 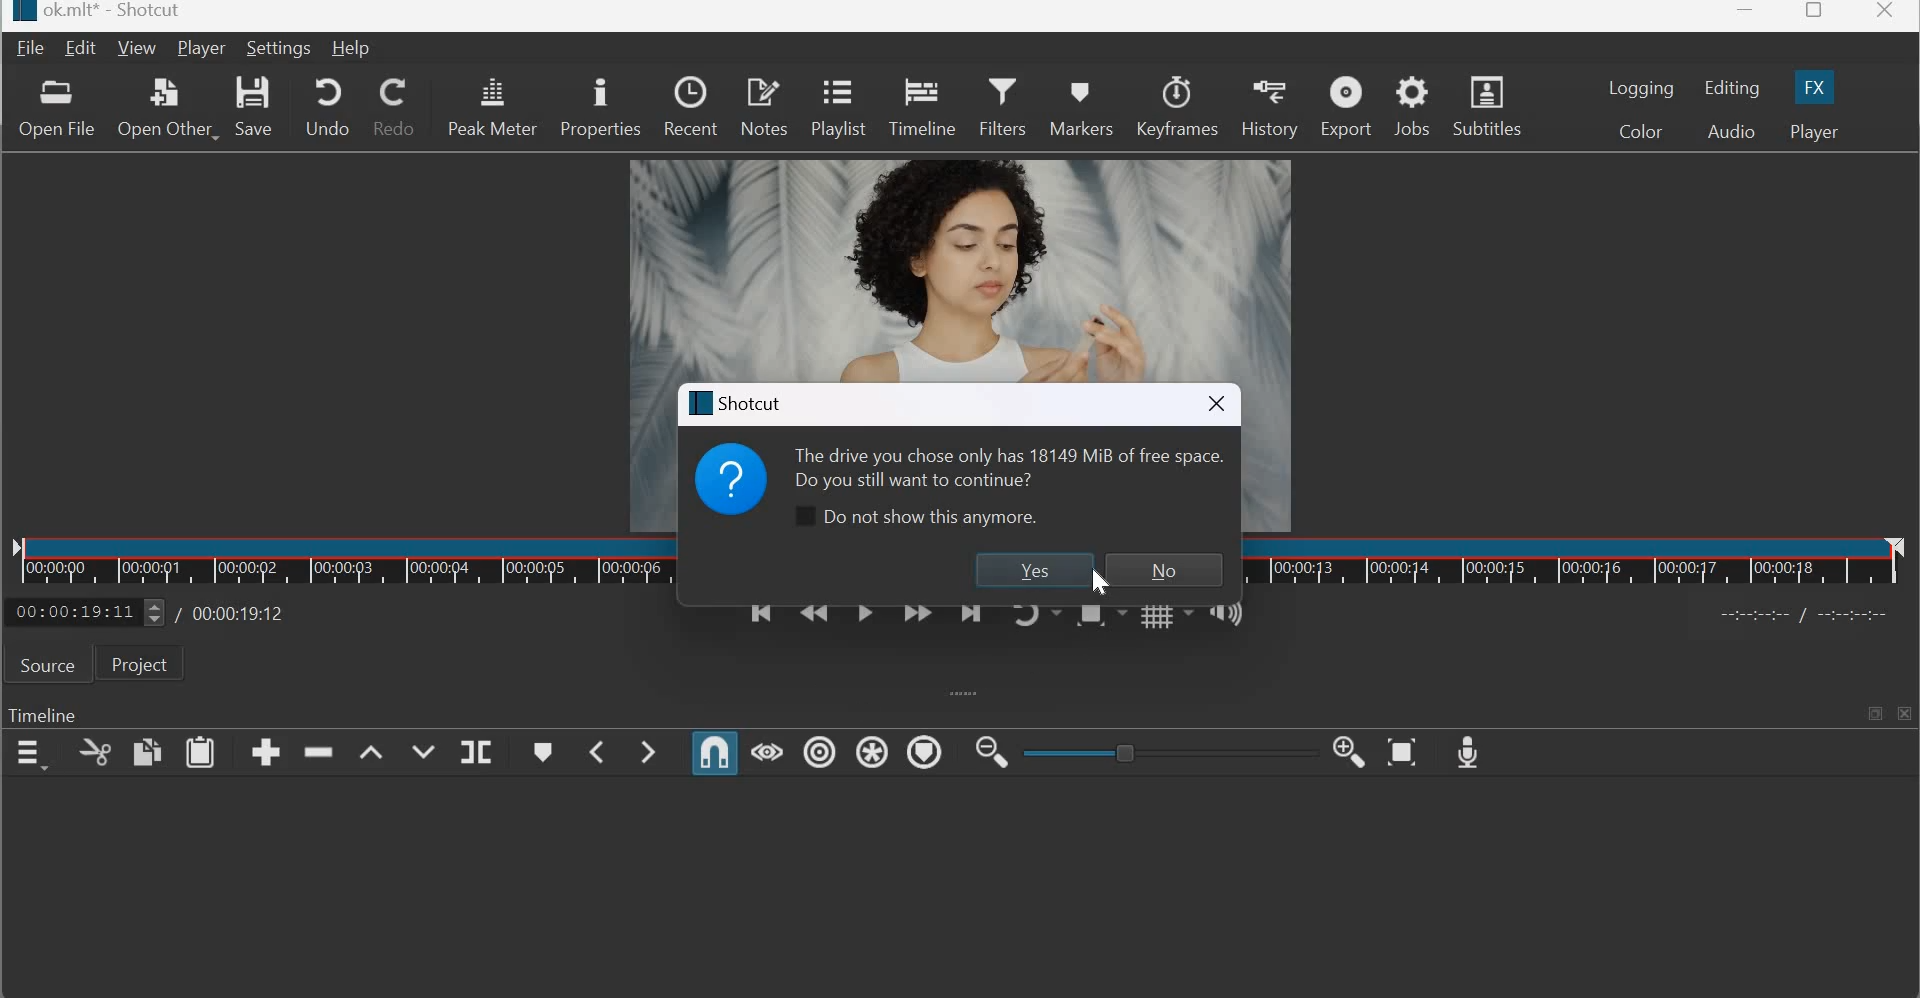 What do you see at coordinates (1268, 106) in the screenshot?
I see `History` at bounding box center [1268, 106].